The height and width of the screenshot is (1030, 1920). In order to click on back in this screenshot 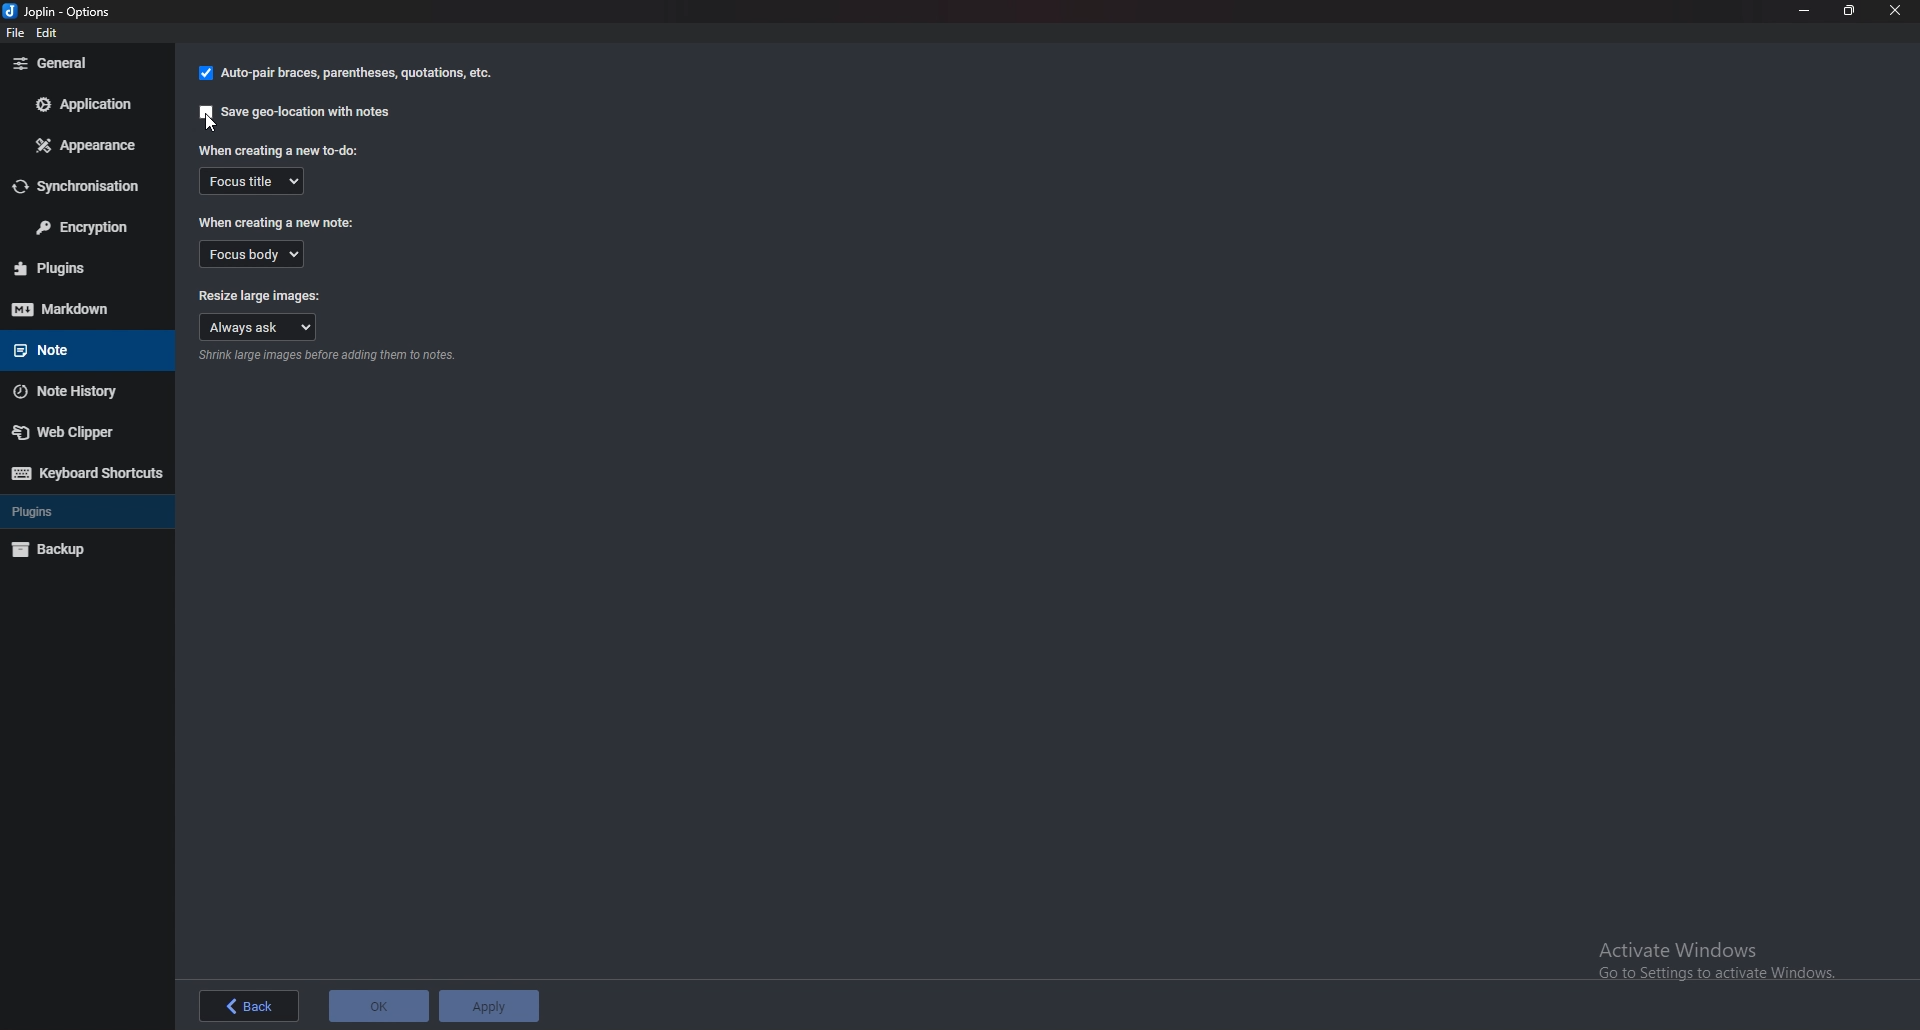, I will do `click(249, 1005)`.